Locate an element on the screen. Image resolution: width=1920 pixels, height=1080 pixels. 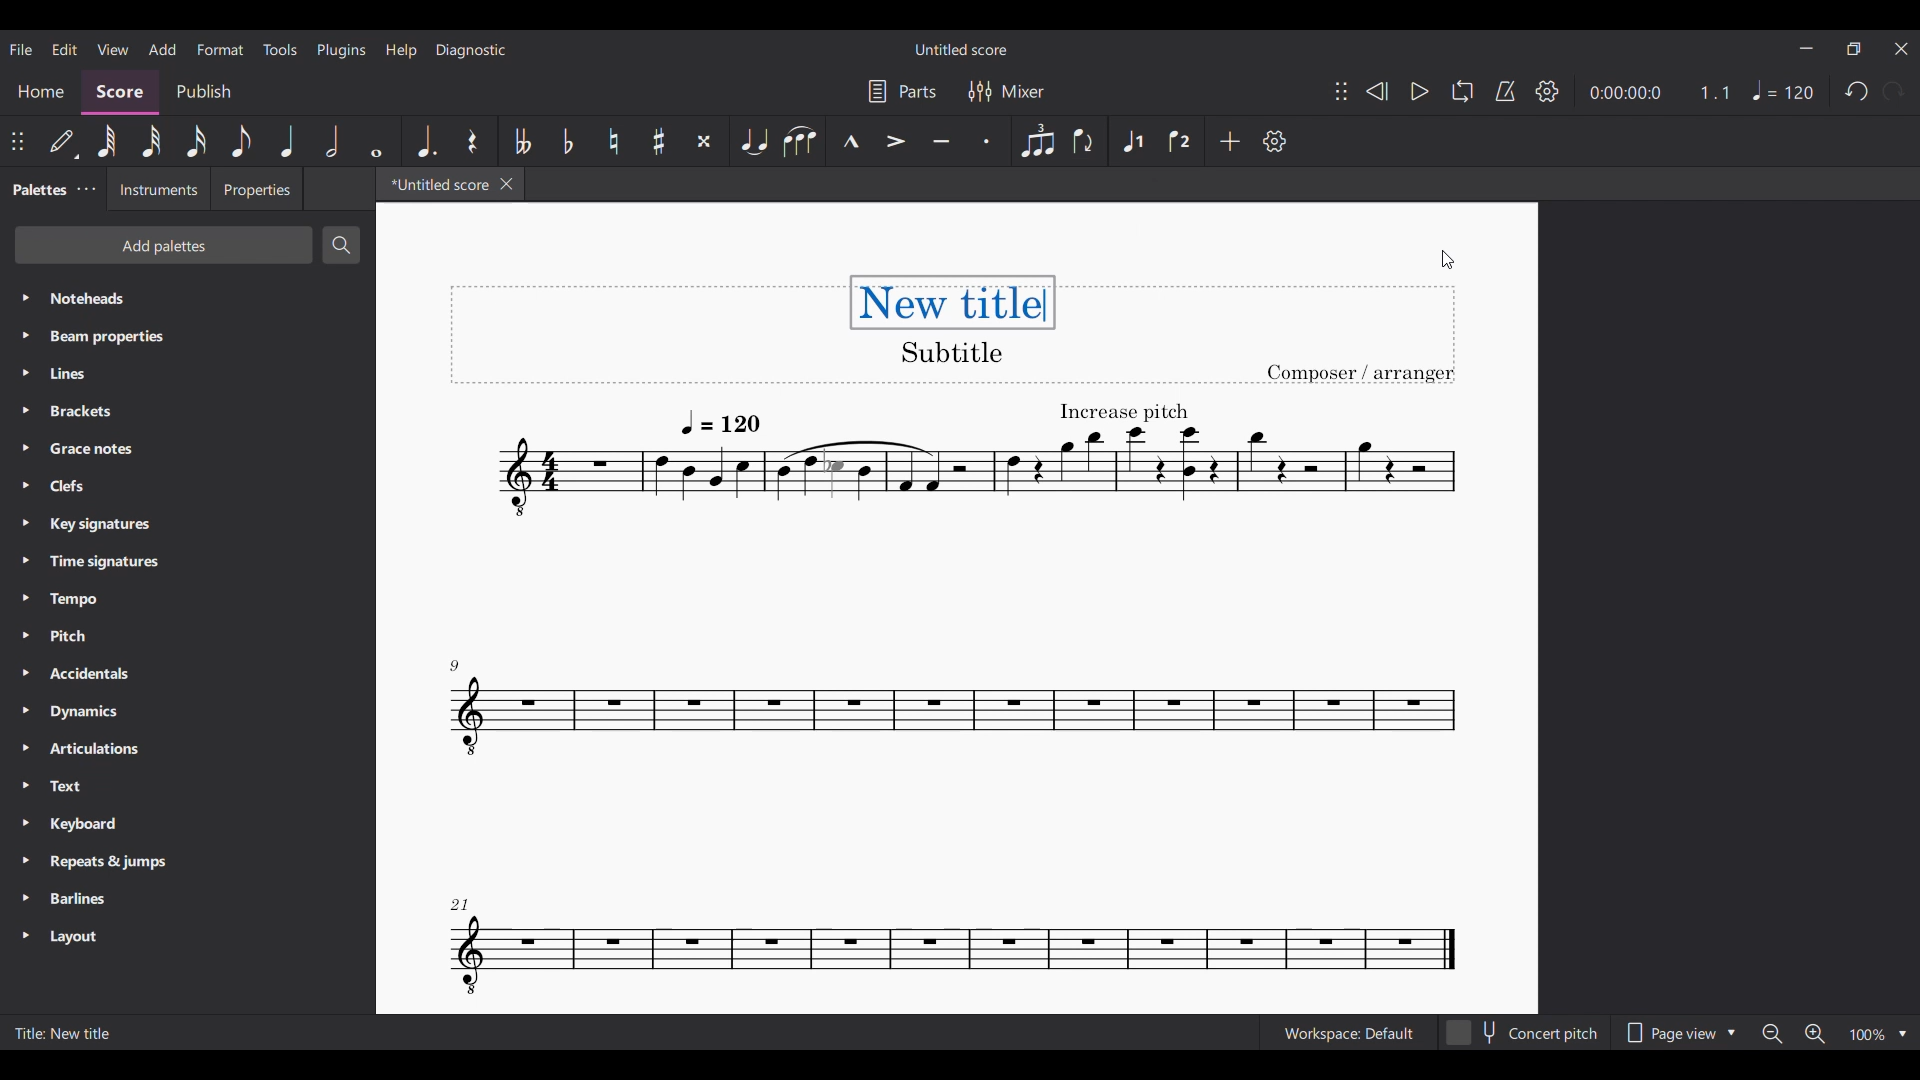
Toggle sharp is located at coordinates (659, 140).